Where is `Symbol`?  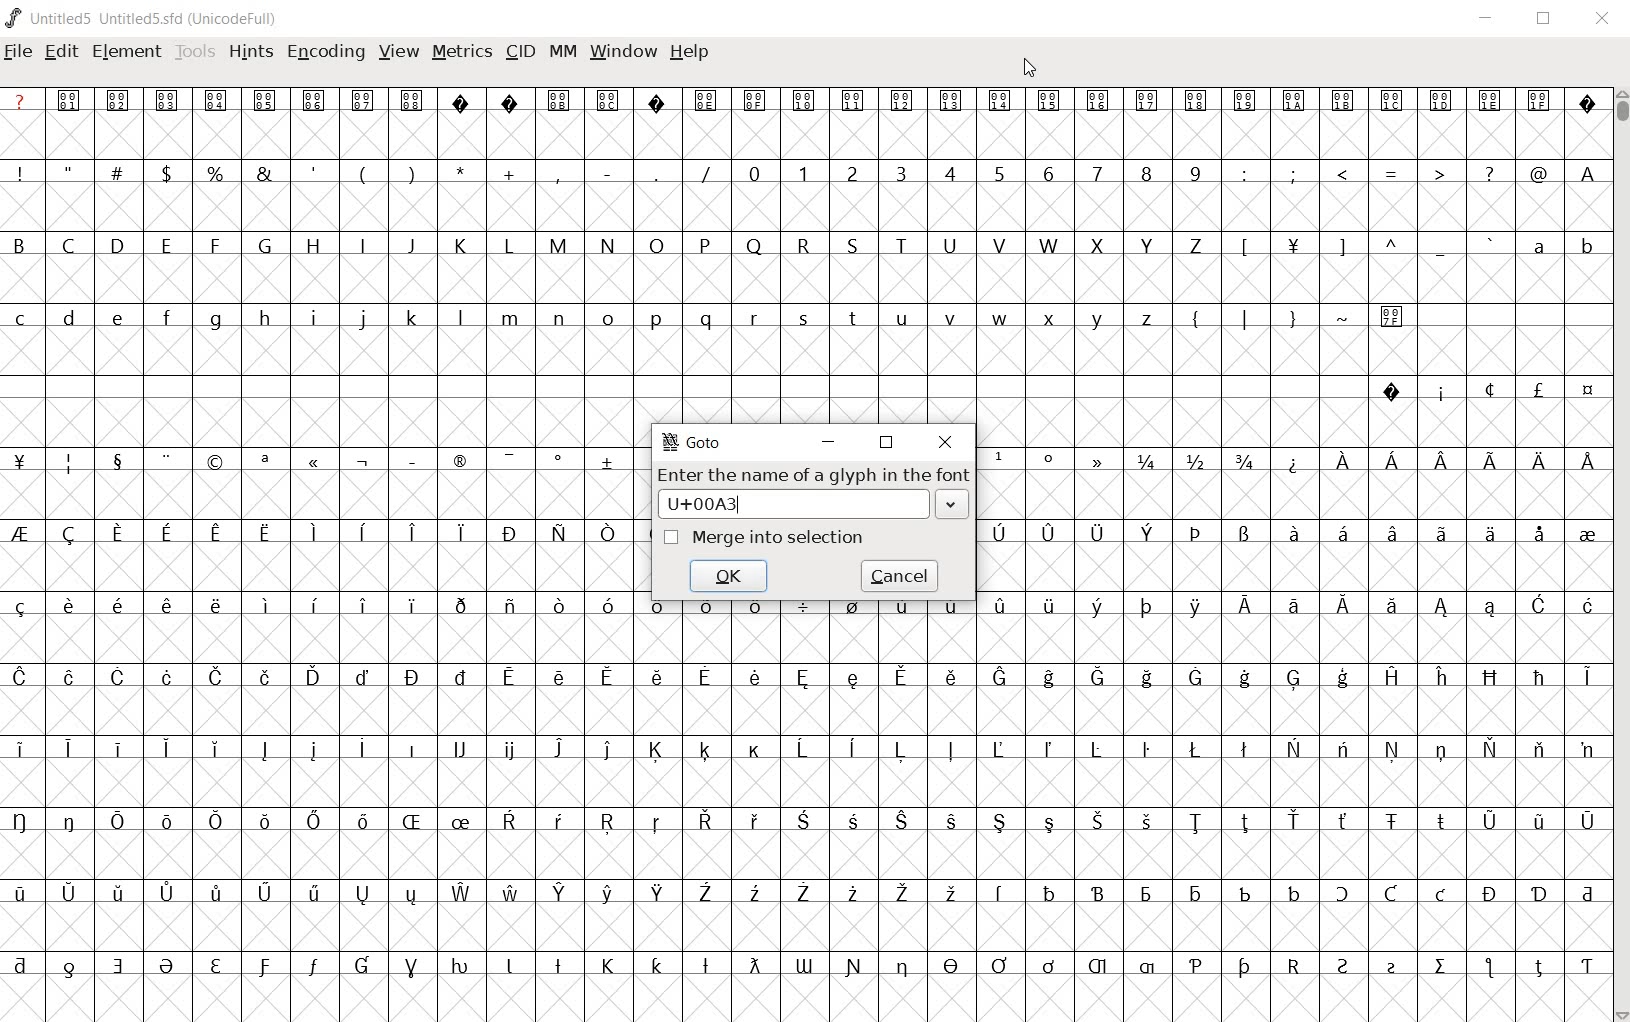
Symbol is located at coordinates (609, 965).